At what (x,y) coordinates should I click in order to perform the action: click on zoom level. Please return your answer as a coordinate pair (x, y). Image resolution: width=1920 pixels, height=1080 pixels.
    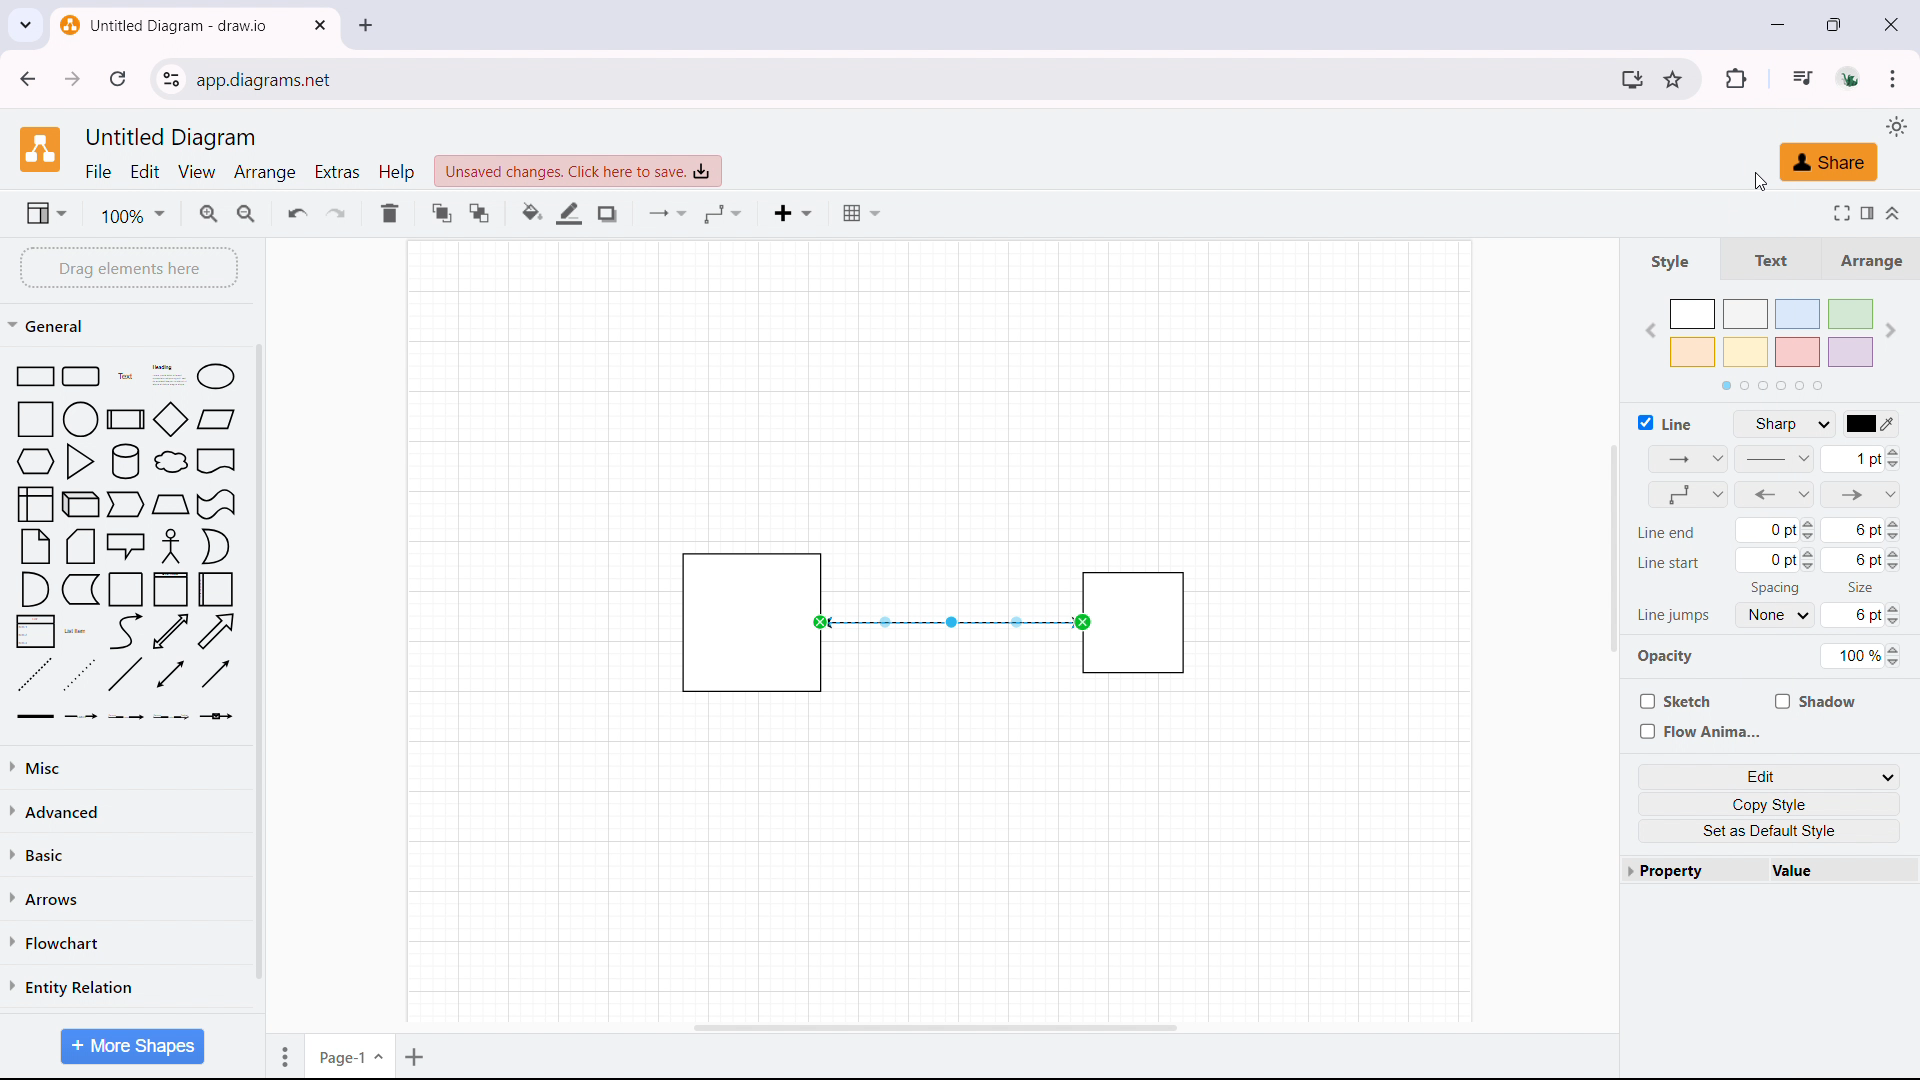
    Looking at the image, I should click on (132, 215).